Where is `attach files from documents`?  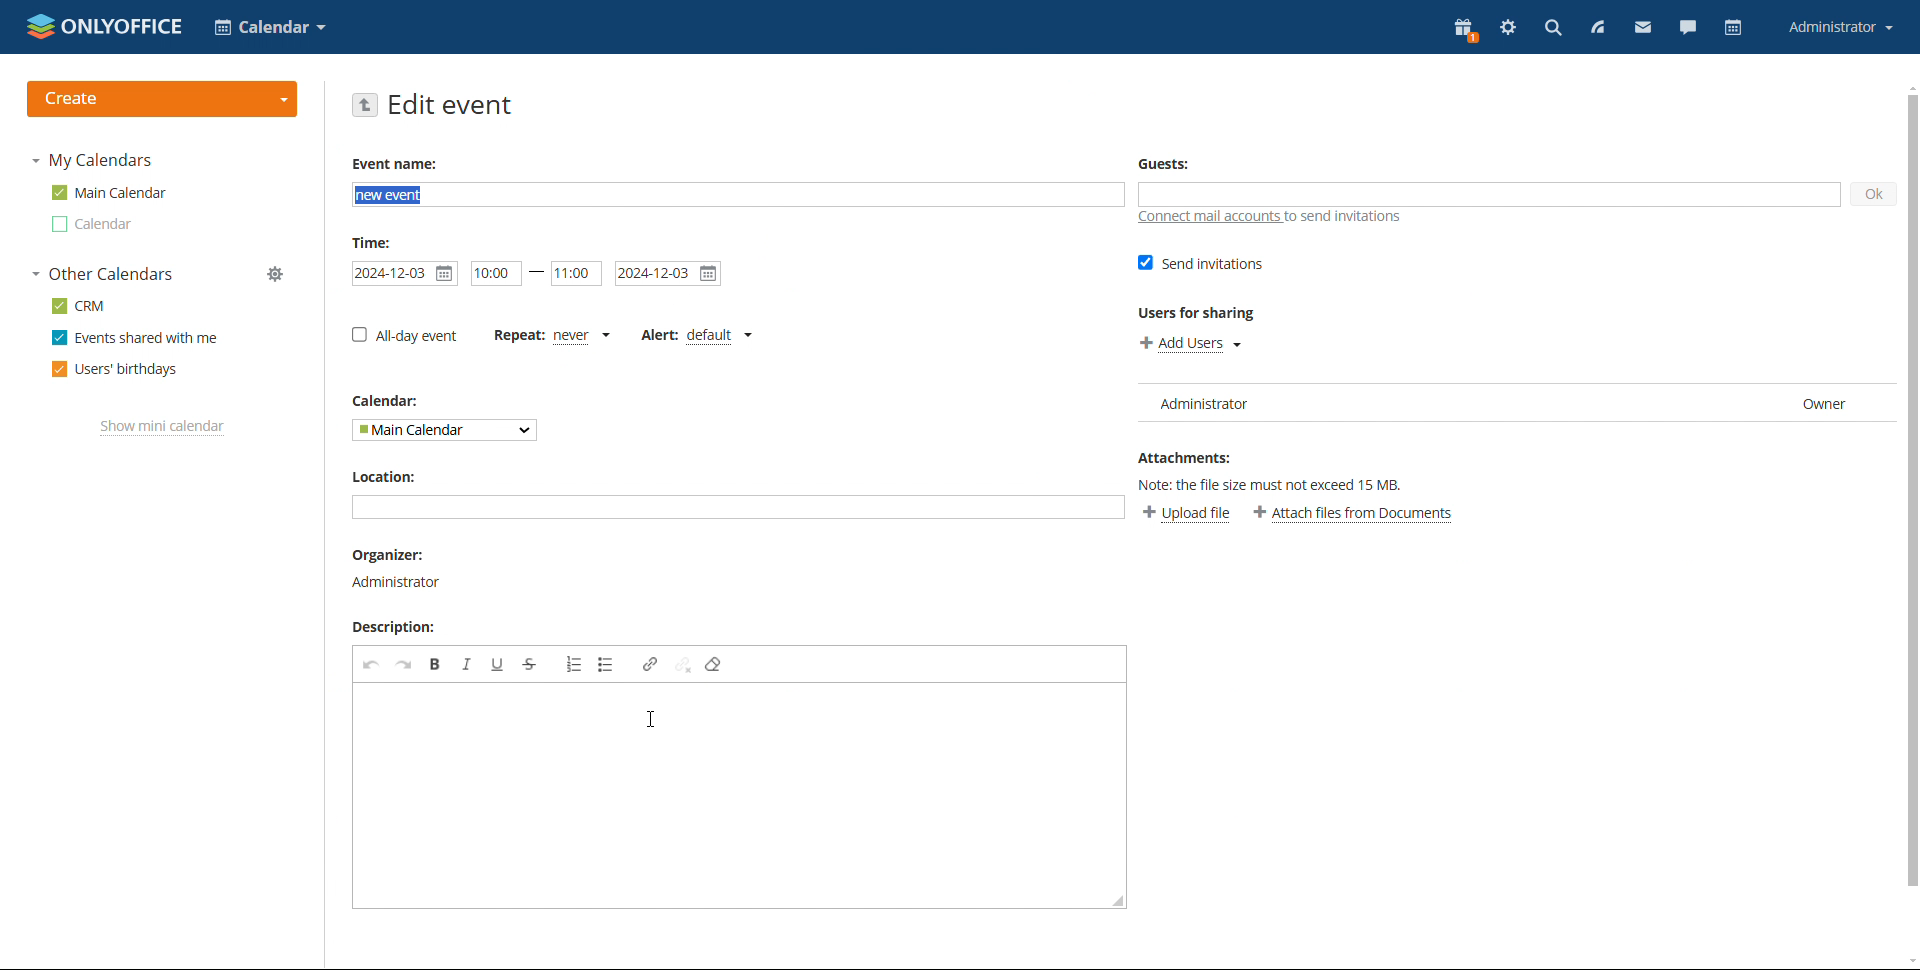
attach files from documents is located at coordinates (1354, 514).